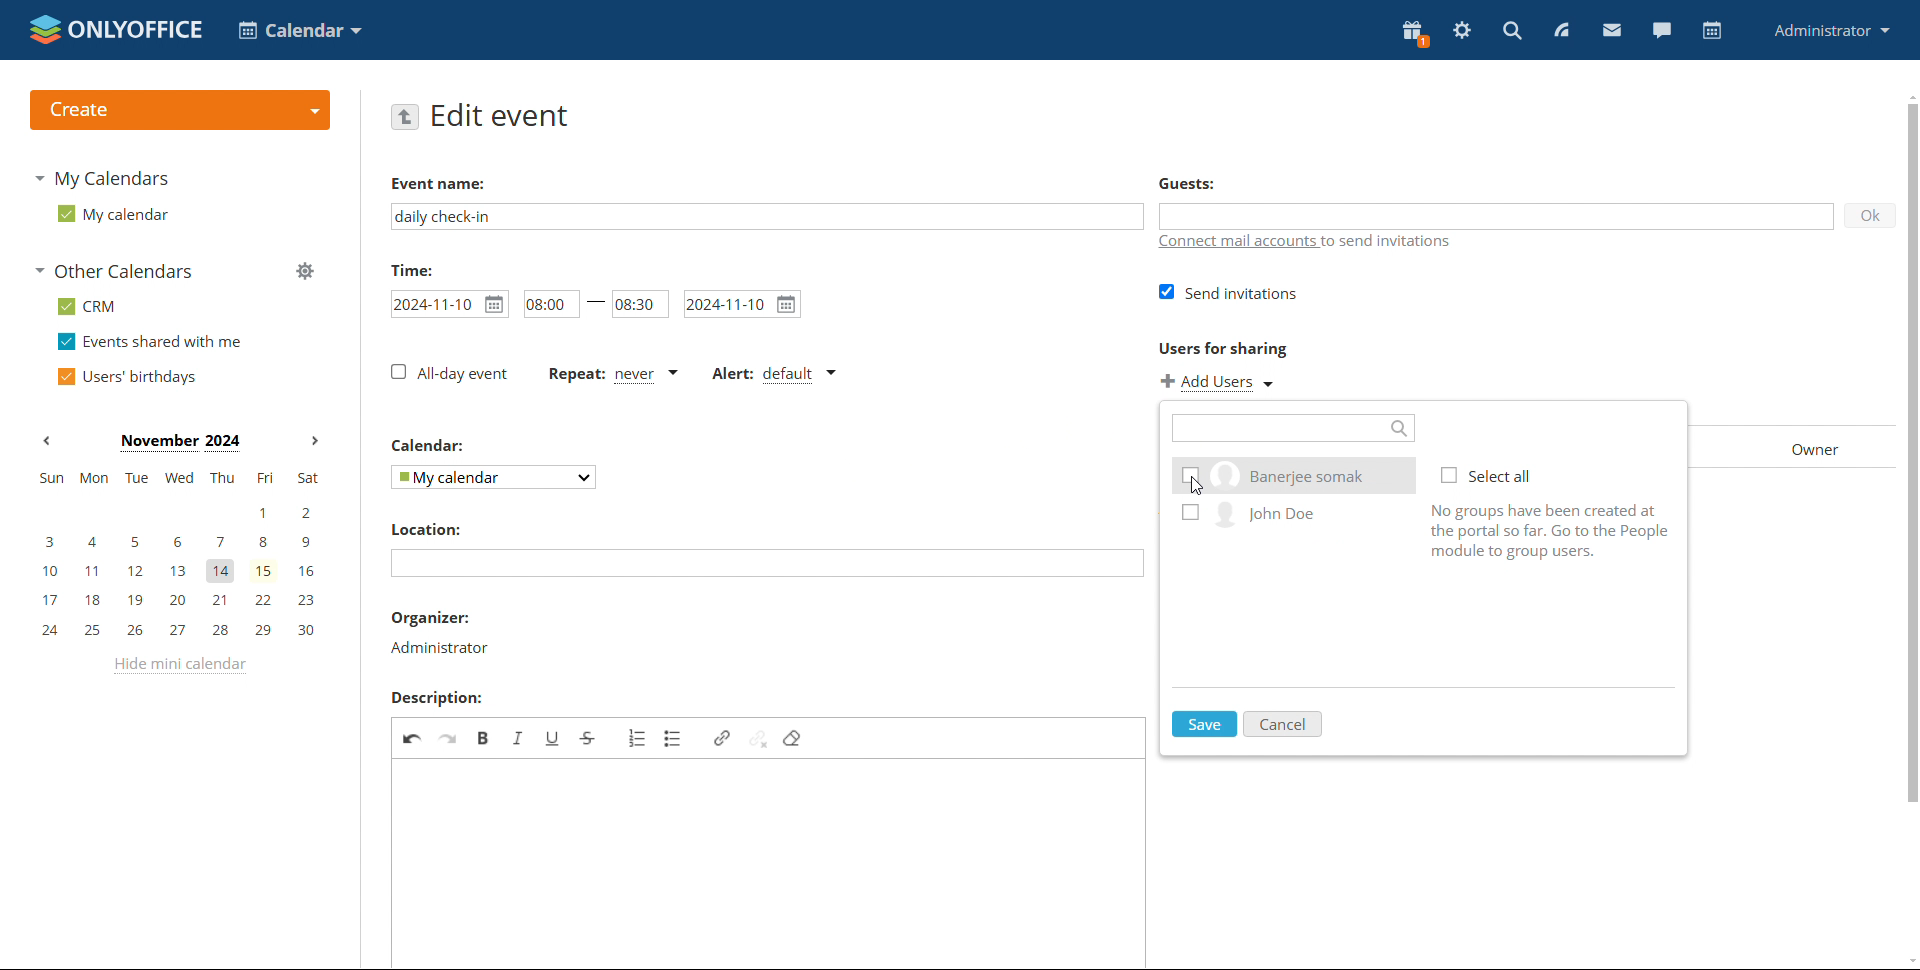 This screenshot has height=970, width=1920. Describe the element at coordinates (767, 216) in the screenshot. I see `add event name` at that location.